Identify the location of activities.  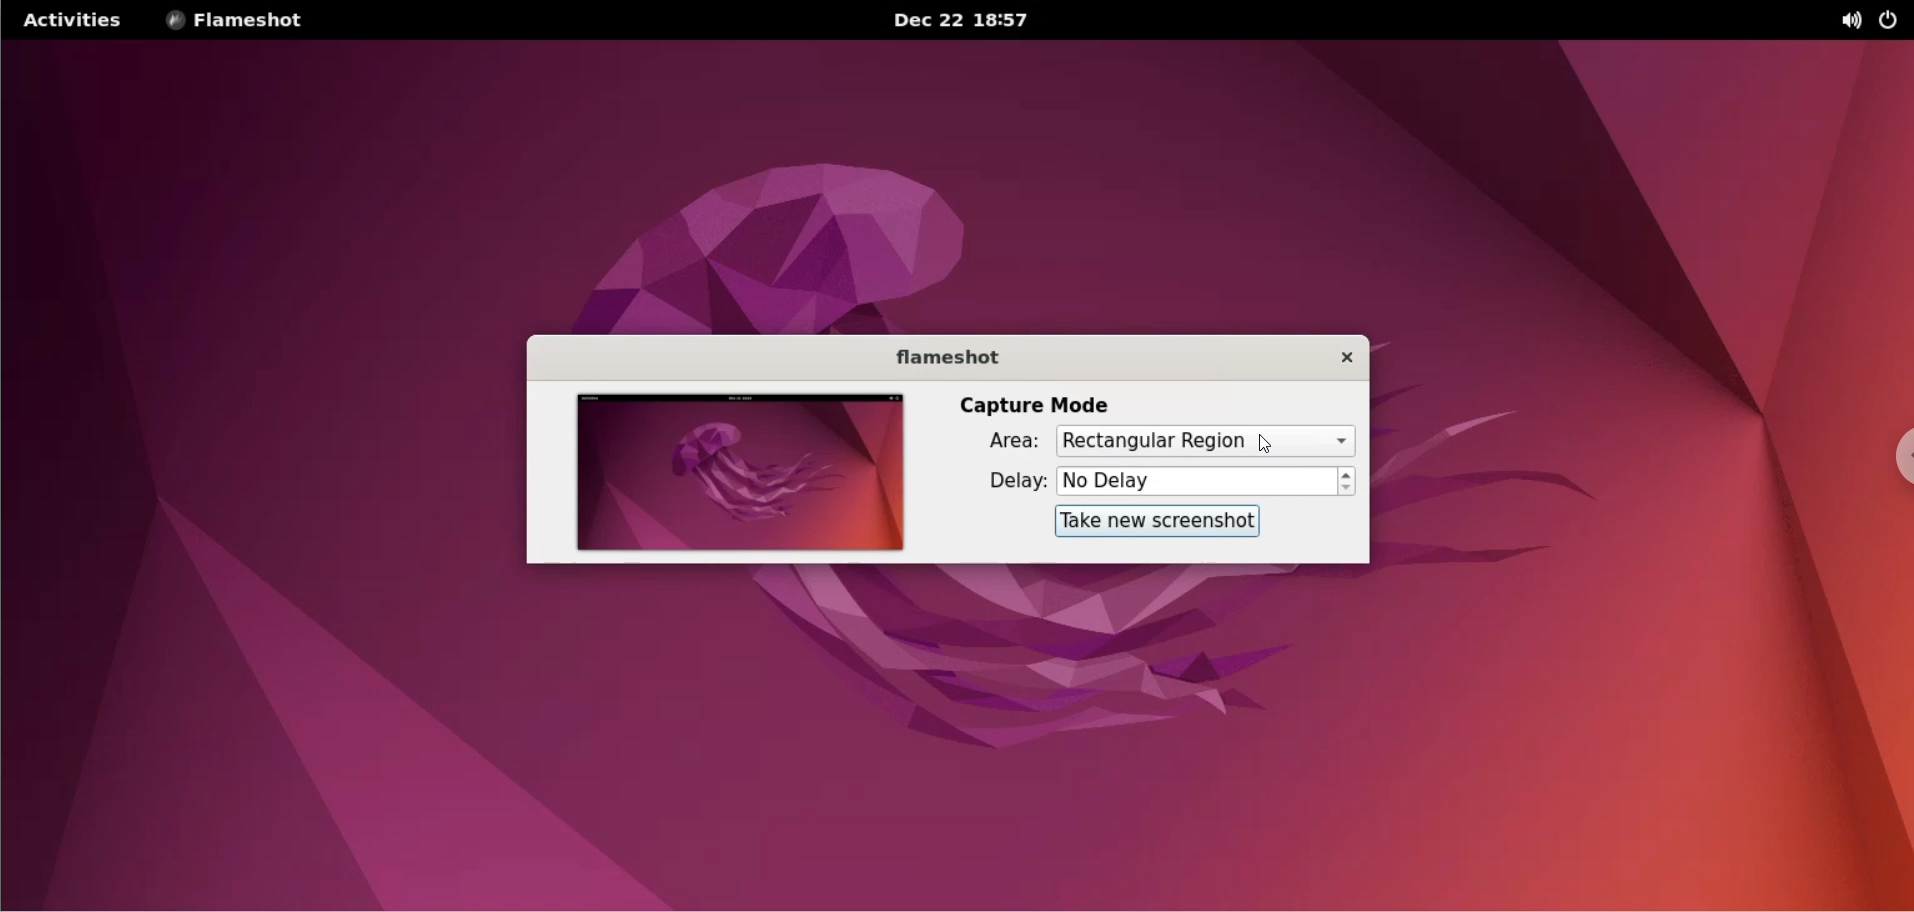
(69, 20).